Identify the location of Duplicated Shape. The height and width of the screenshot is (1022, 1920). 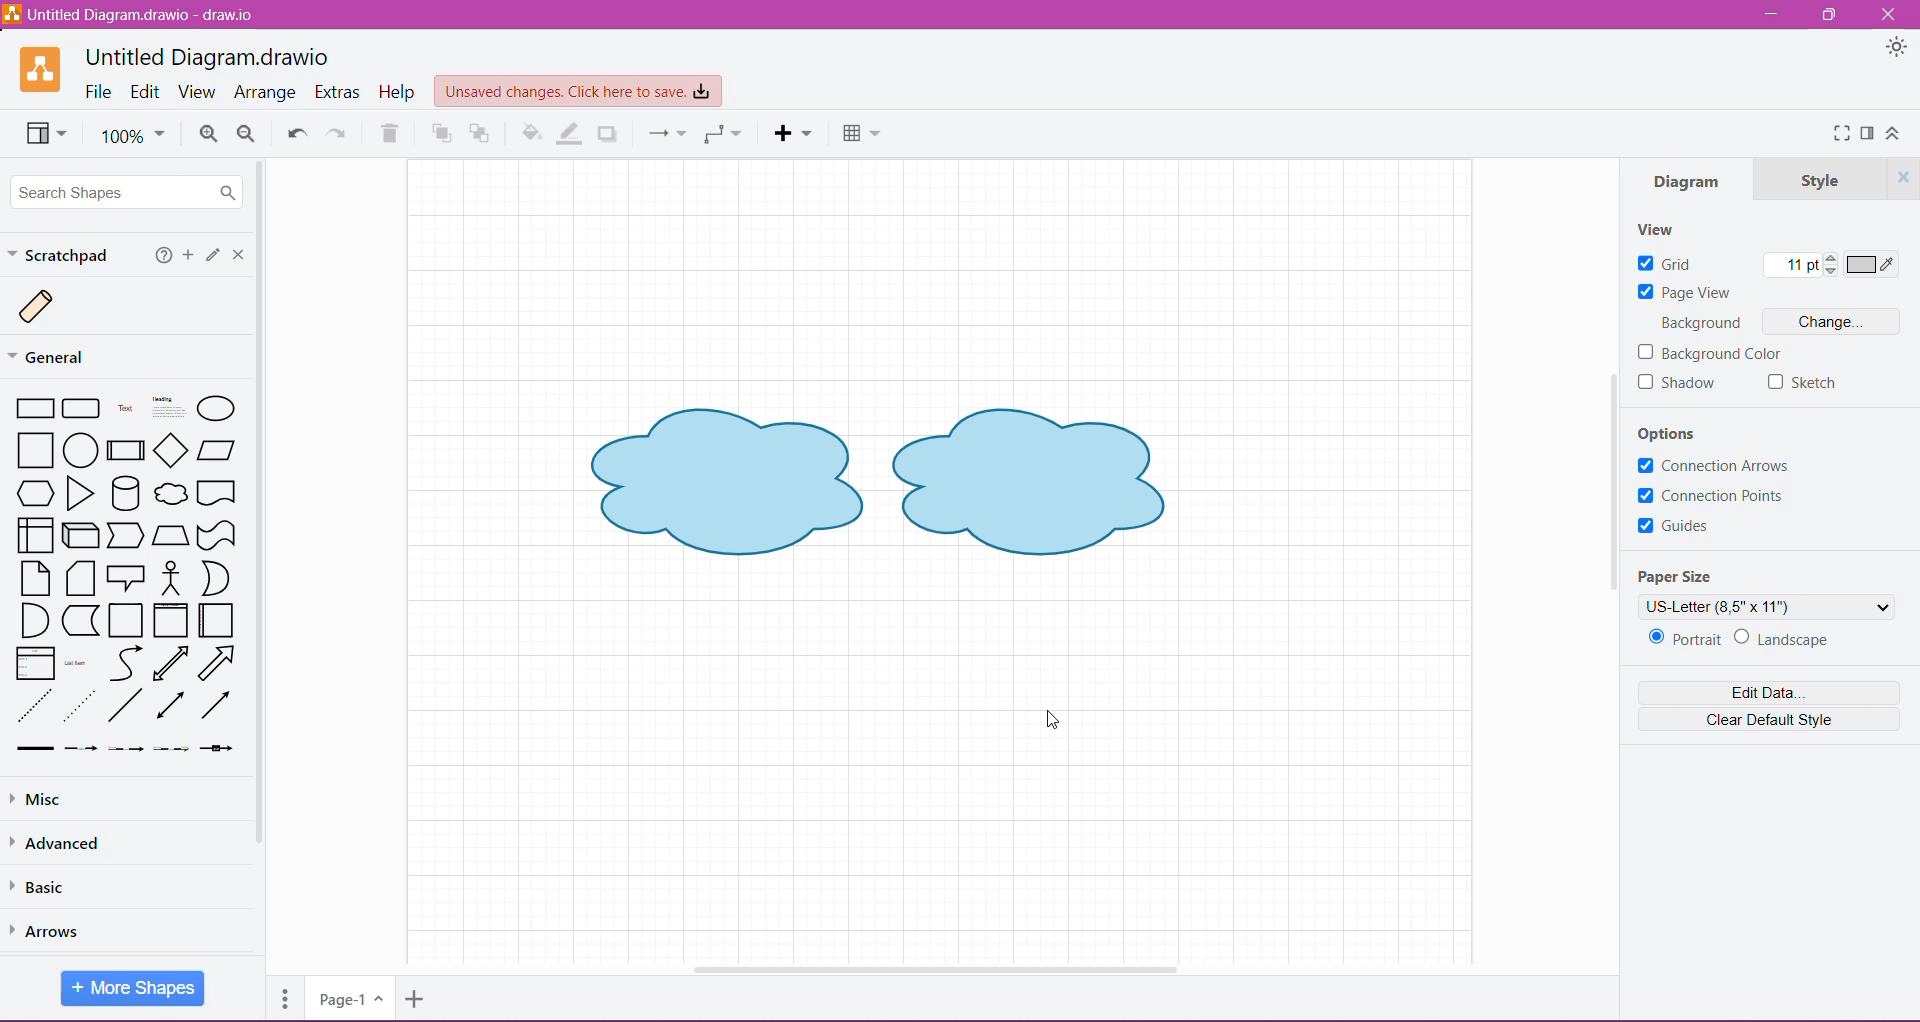
(1036, 485).